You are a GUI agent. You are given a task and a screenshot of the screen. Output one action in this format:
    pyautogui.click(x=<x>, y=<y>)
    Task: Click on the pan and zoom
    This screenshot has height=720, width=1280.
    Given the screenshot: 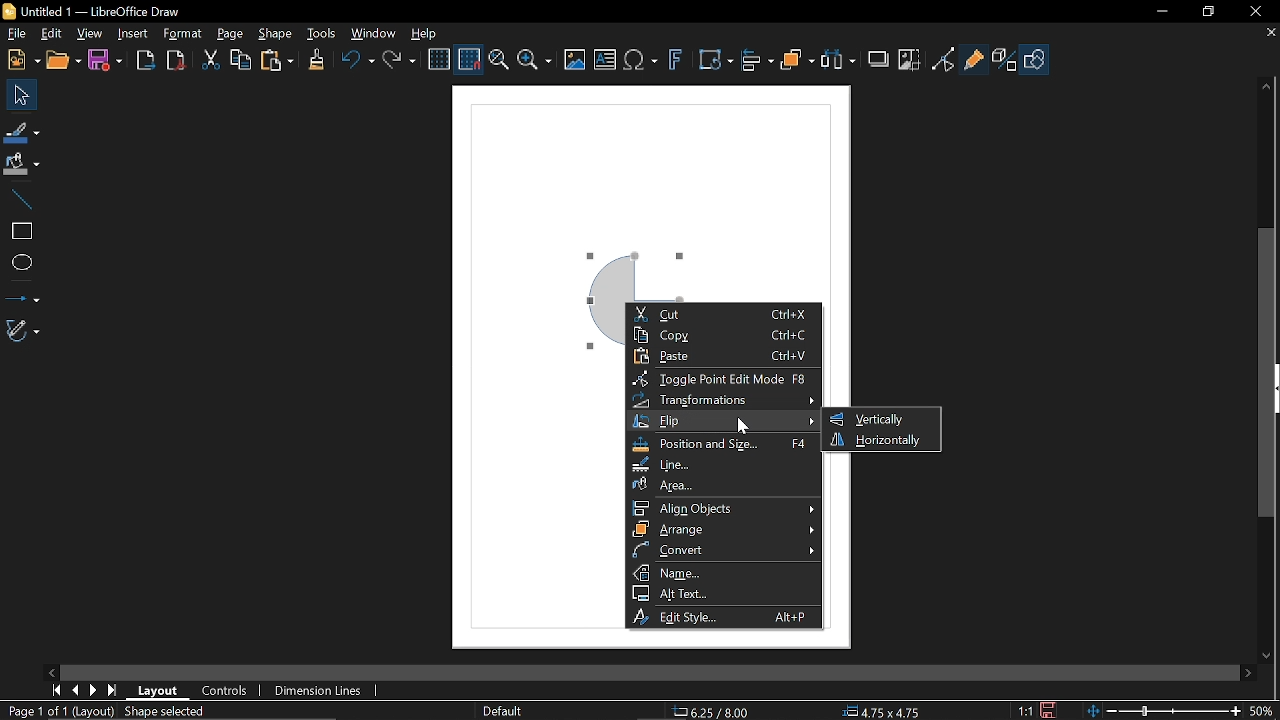 What is the action you would take?
    pyautogui.click(x=498, y=61)
    